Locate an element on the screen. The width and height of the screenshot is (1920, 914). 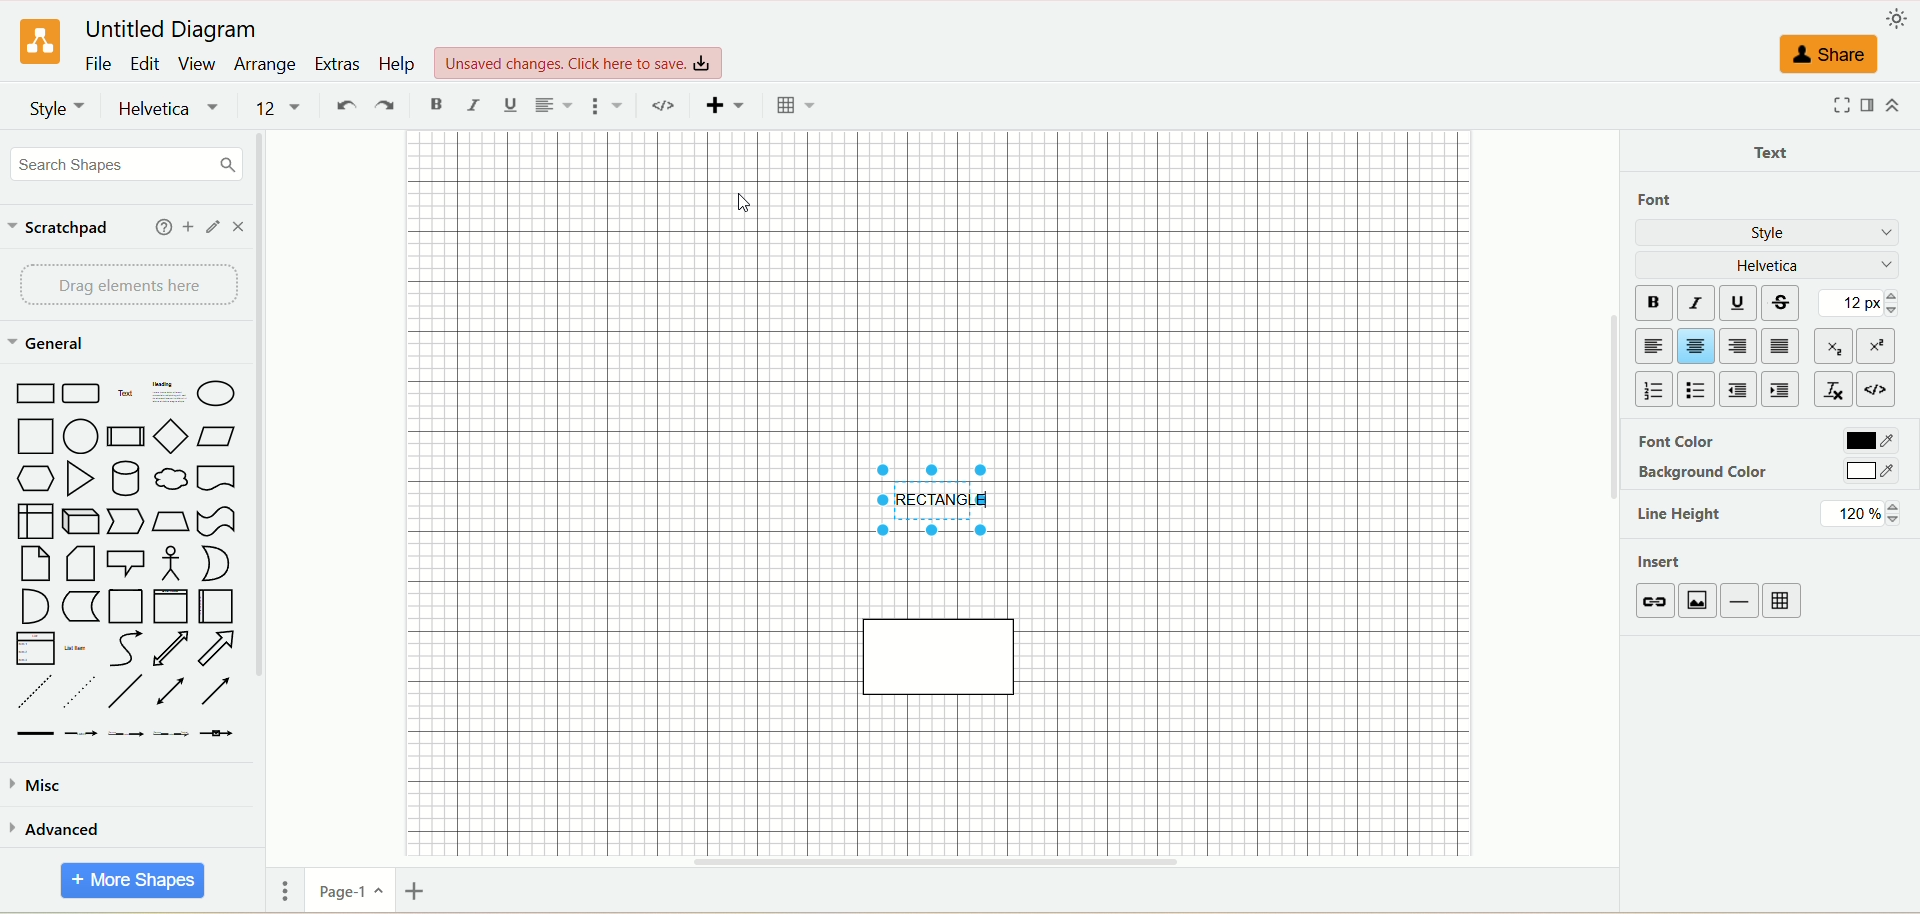
fullscreen is located at coordinates (1831, 107).